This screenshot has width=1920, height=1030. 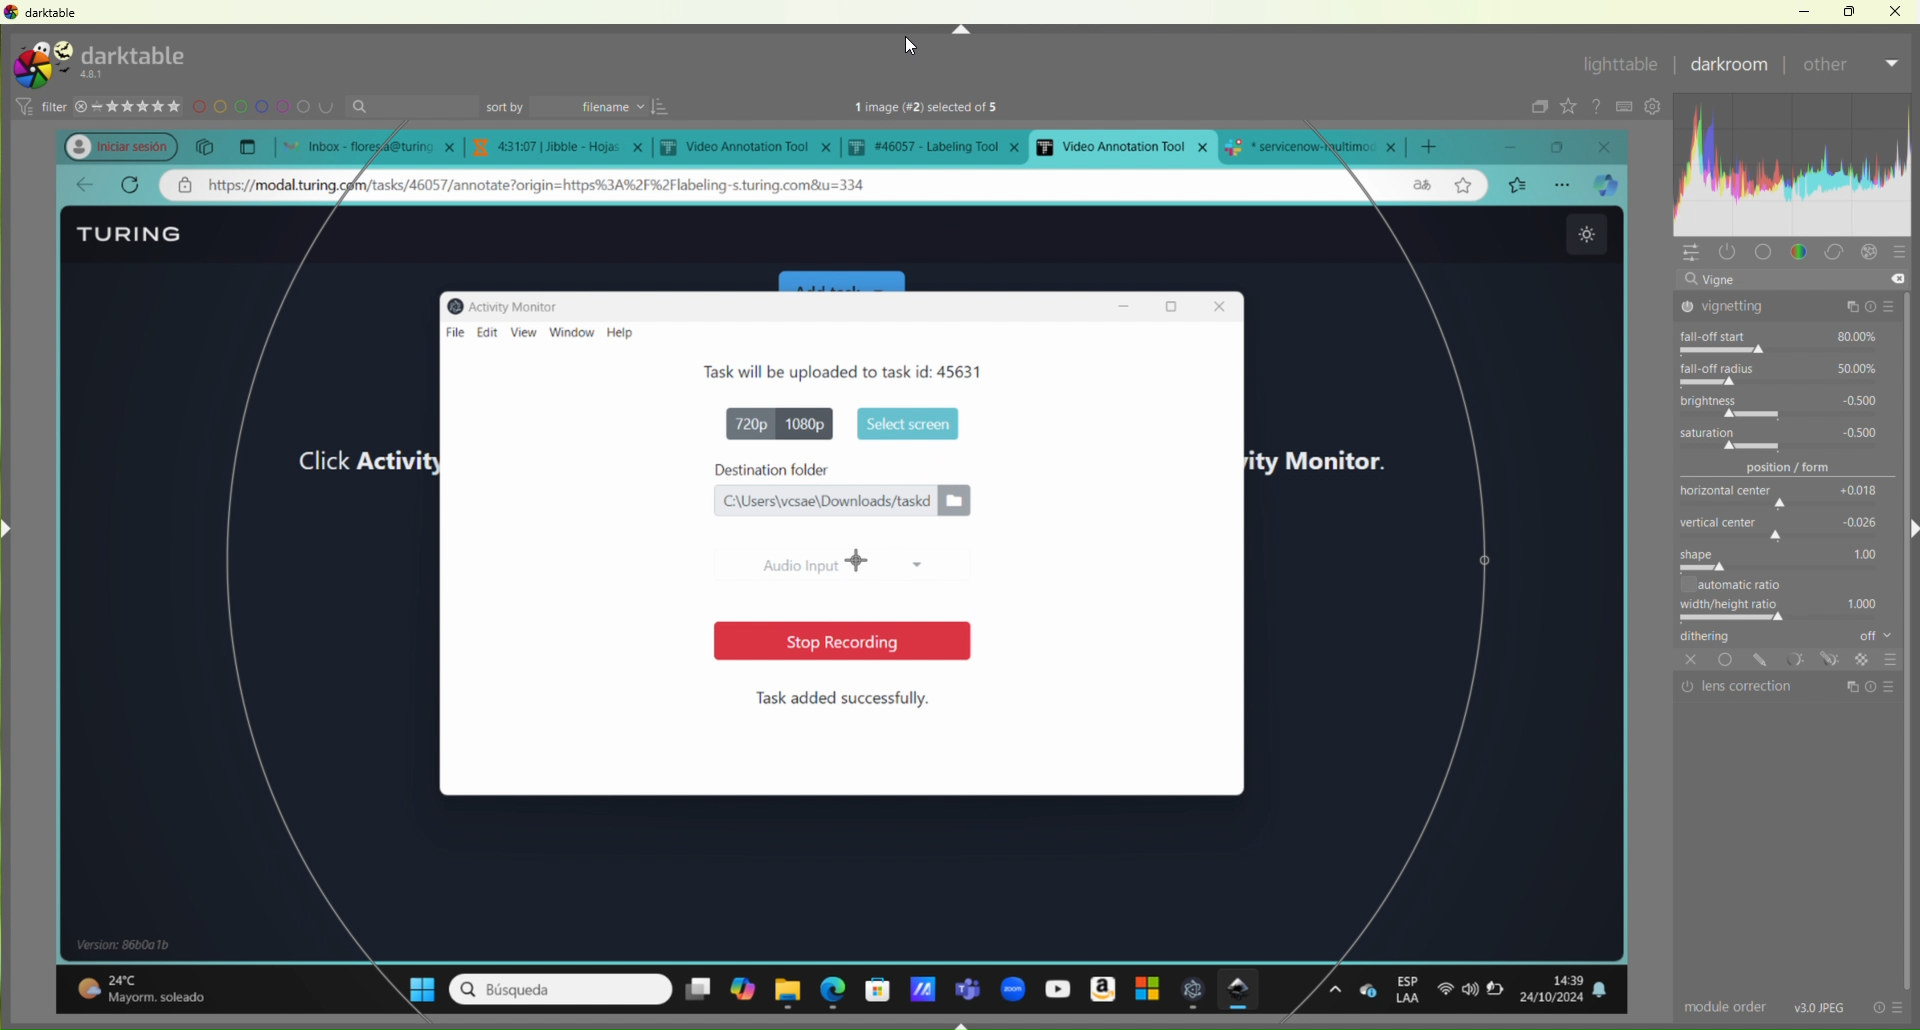 I want to click on search, so click(x=416, y=107).